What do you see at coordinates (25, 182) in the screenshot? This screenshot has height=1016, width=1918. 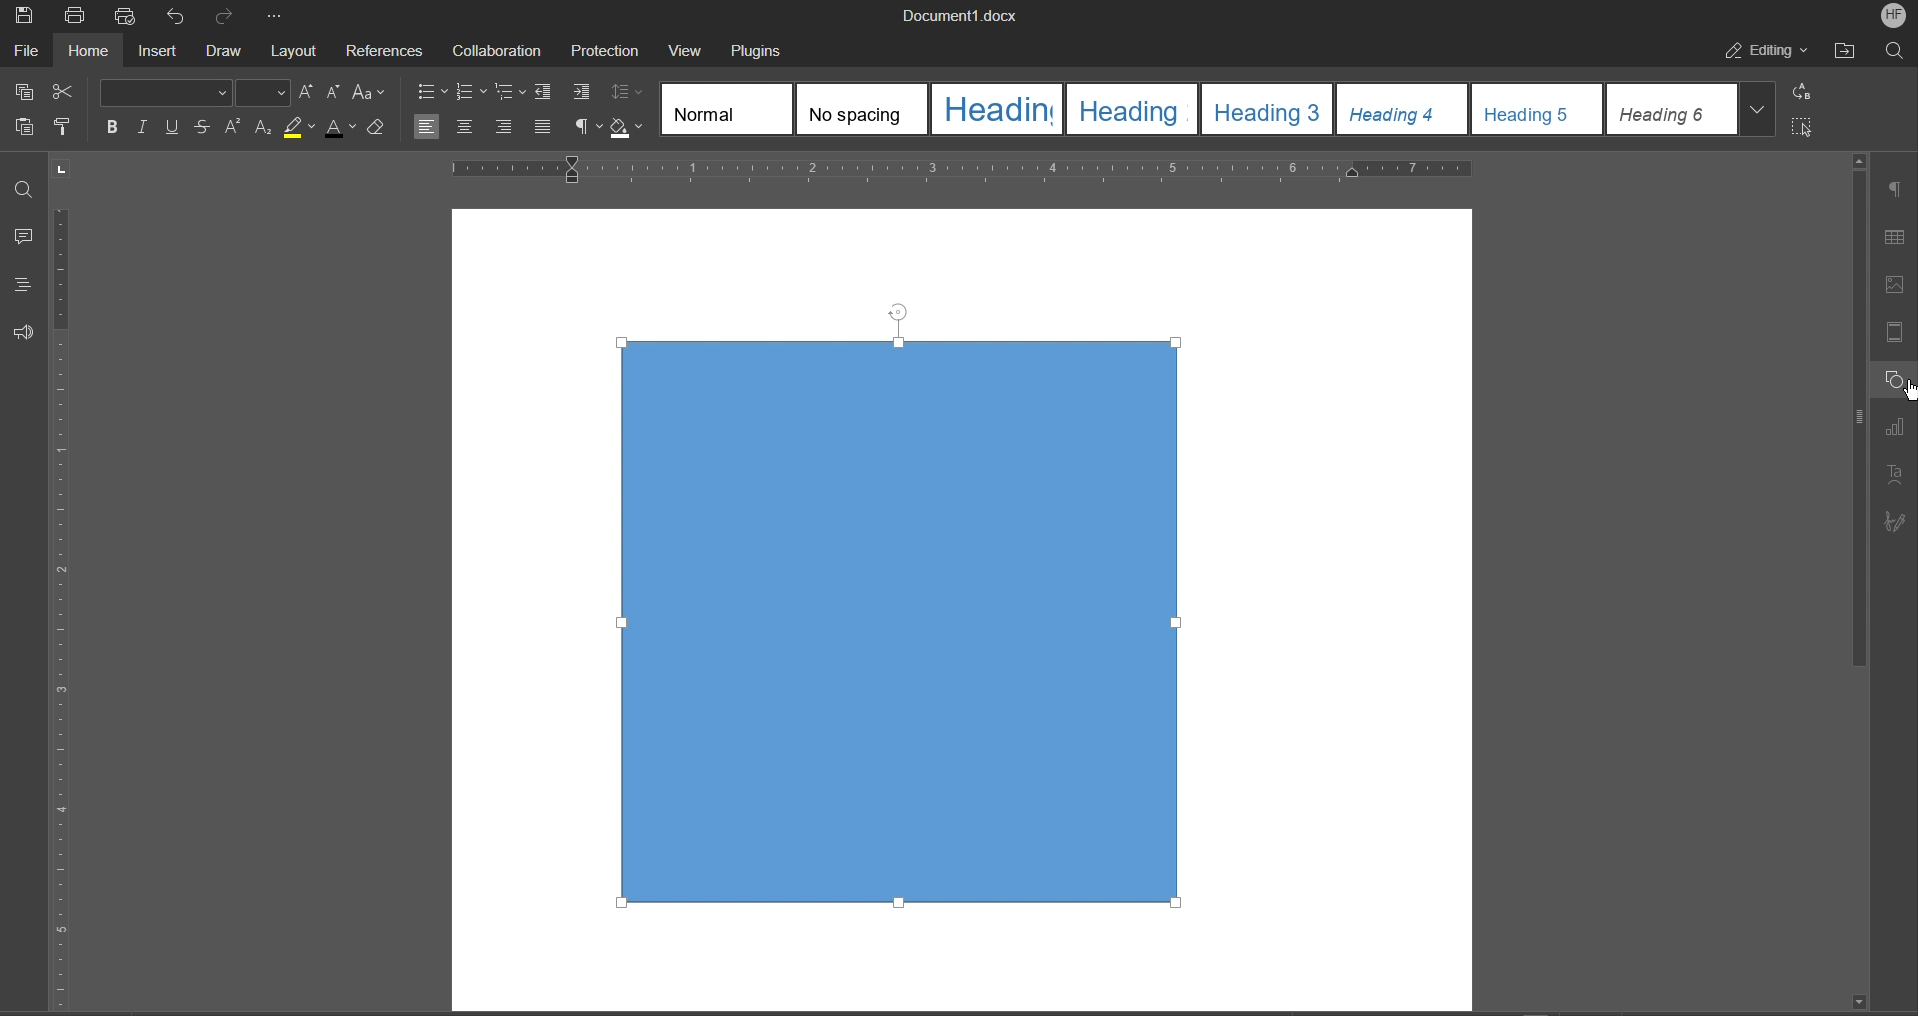 I see `Find` at bounding box center [25, 182].